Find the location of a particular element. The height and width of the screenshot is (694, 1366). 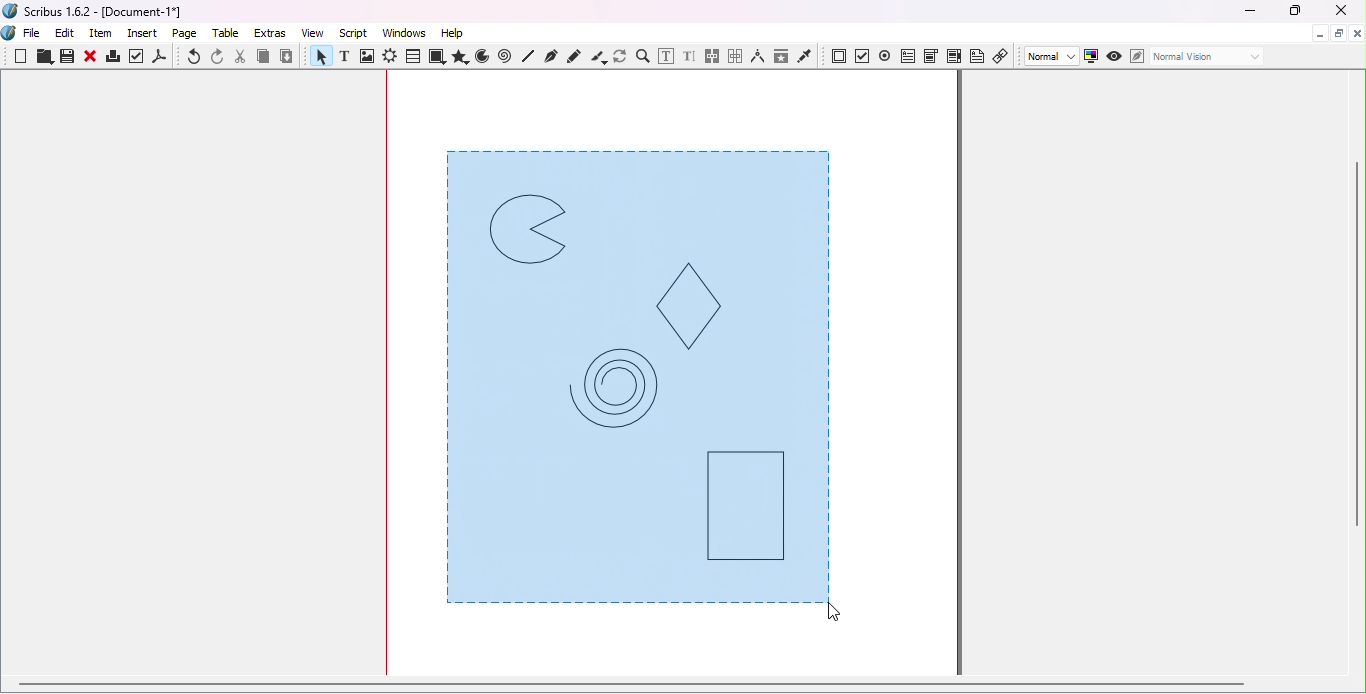

Copy item properties is located at coordinates (780, 56).